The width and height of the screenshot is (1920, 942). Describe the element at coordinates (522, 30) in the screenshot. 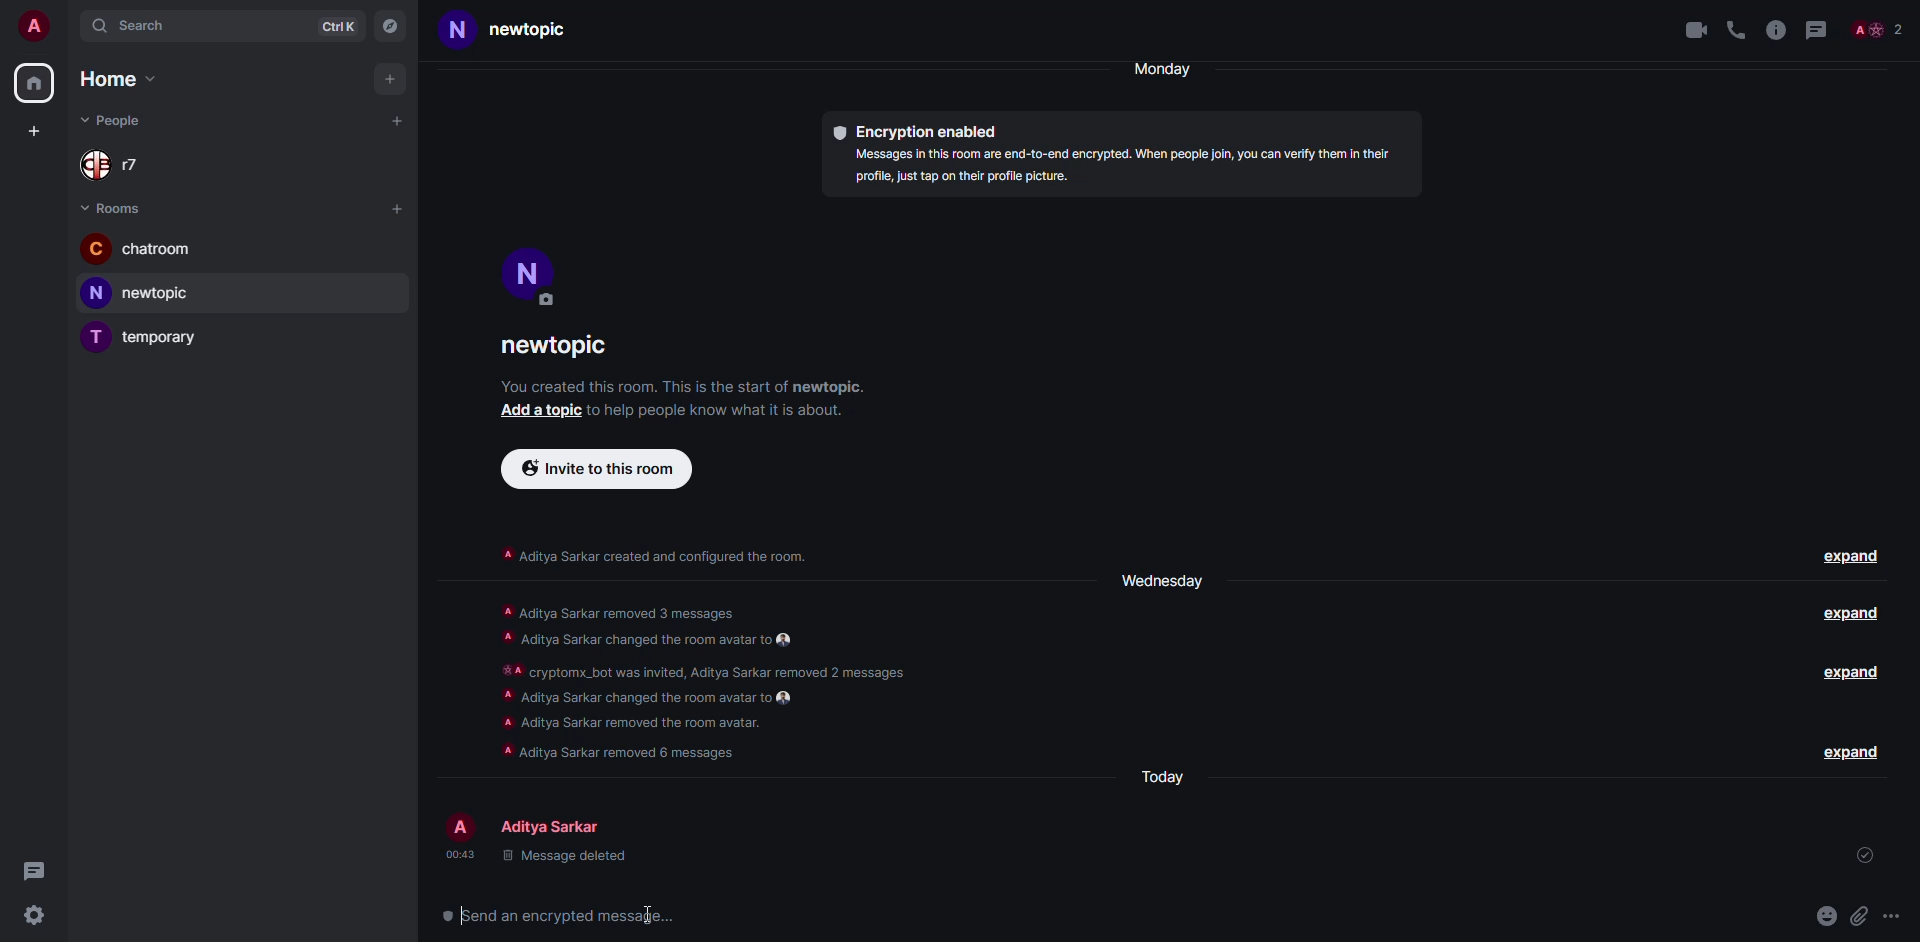

I see `room` at that location.